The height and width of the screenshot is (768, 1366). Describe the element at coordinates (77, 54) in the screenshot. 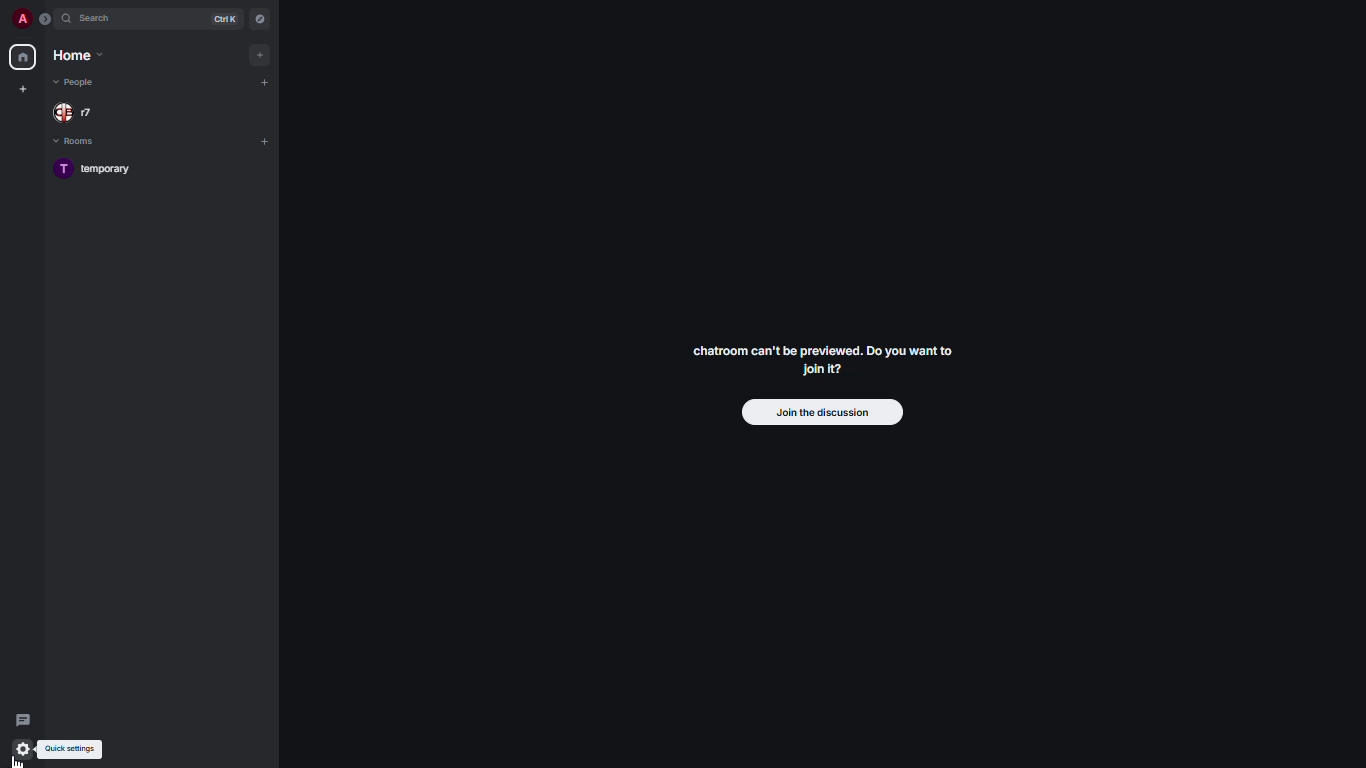

I see `home` at that location.